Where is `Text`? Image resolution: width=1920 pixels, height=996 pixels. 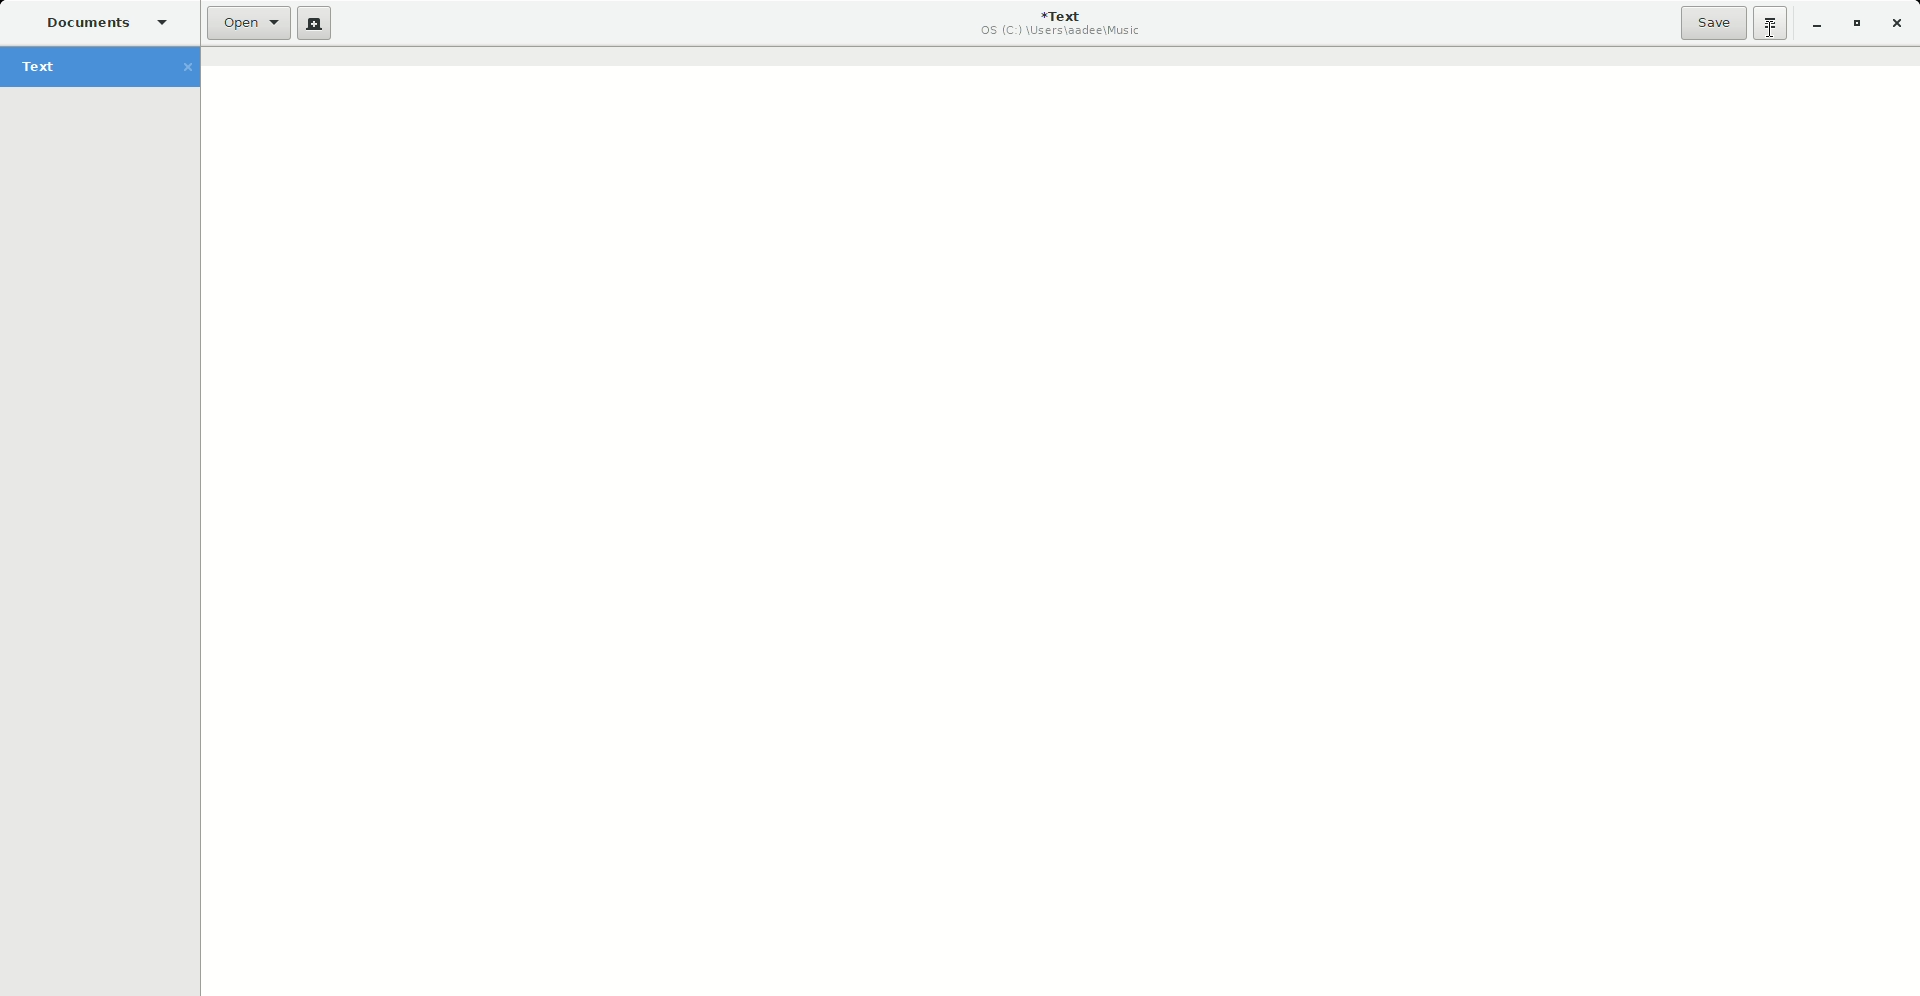 Text is located at coordinates (1064, 23).